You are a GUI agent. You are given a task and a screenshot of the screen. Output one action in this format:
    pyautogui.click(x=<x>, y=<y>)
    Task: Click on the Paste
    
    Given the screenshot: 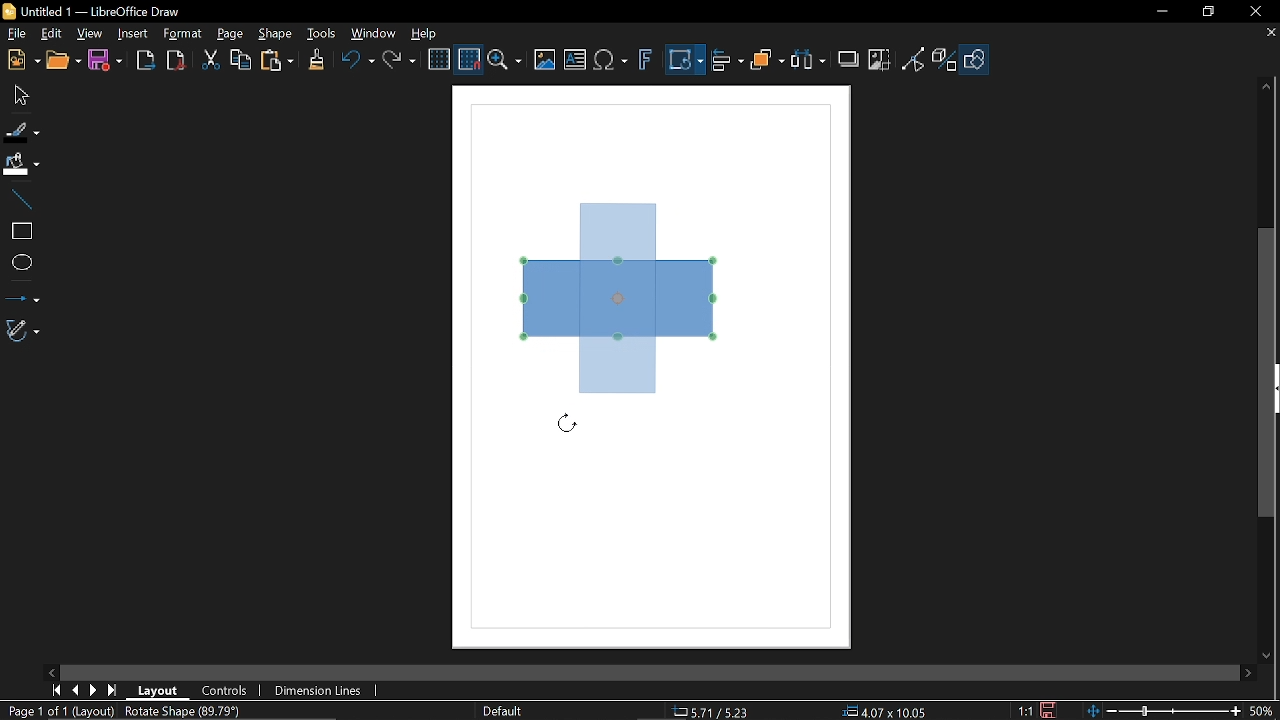 What is the action you would take?
    pyautogui.click(x=275, y=62)
    